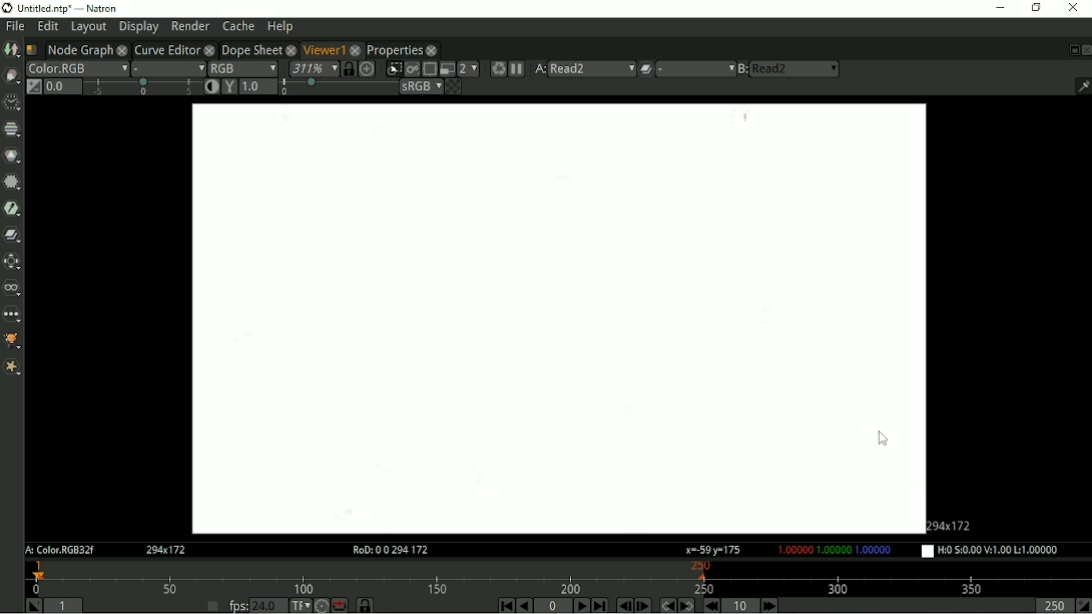  I want to click on Keyer, so click(12, 209).